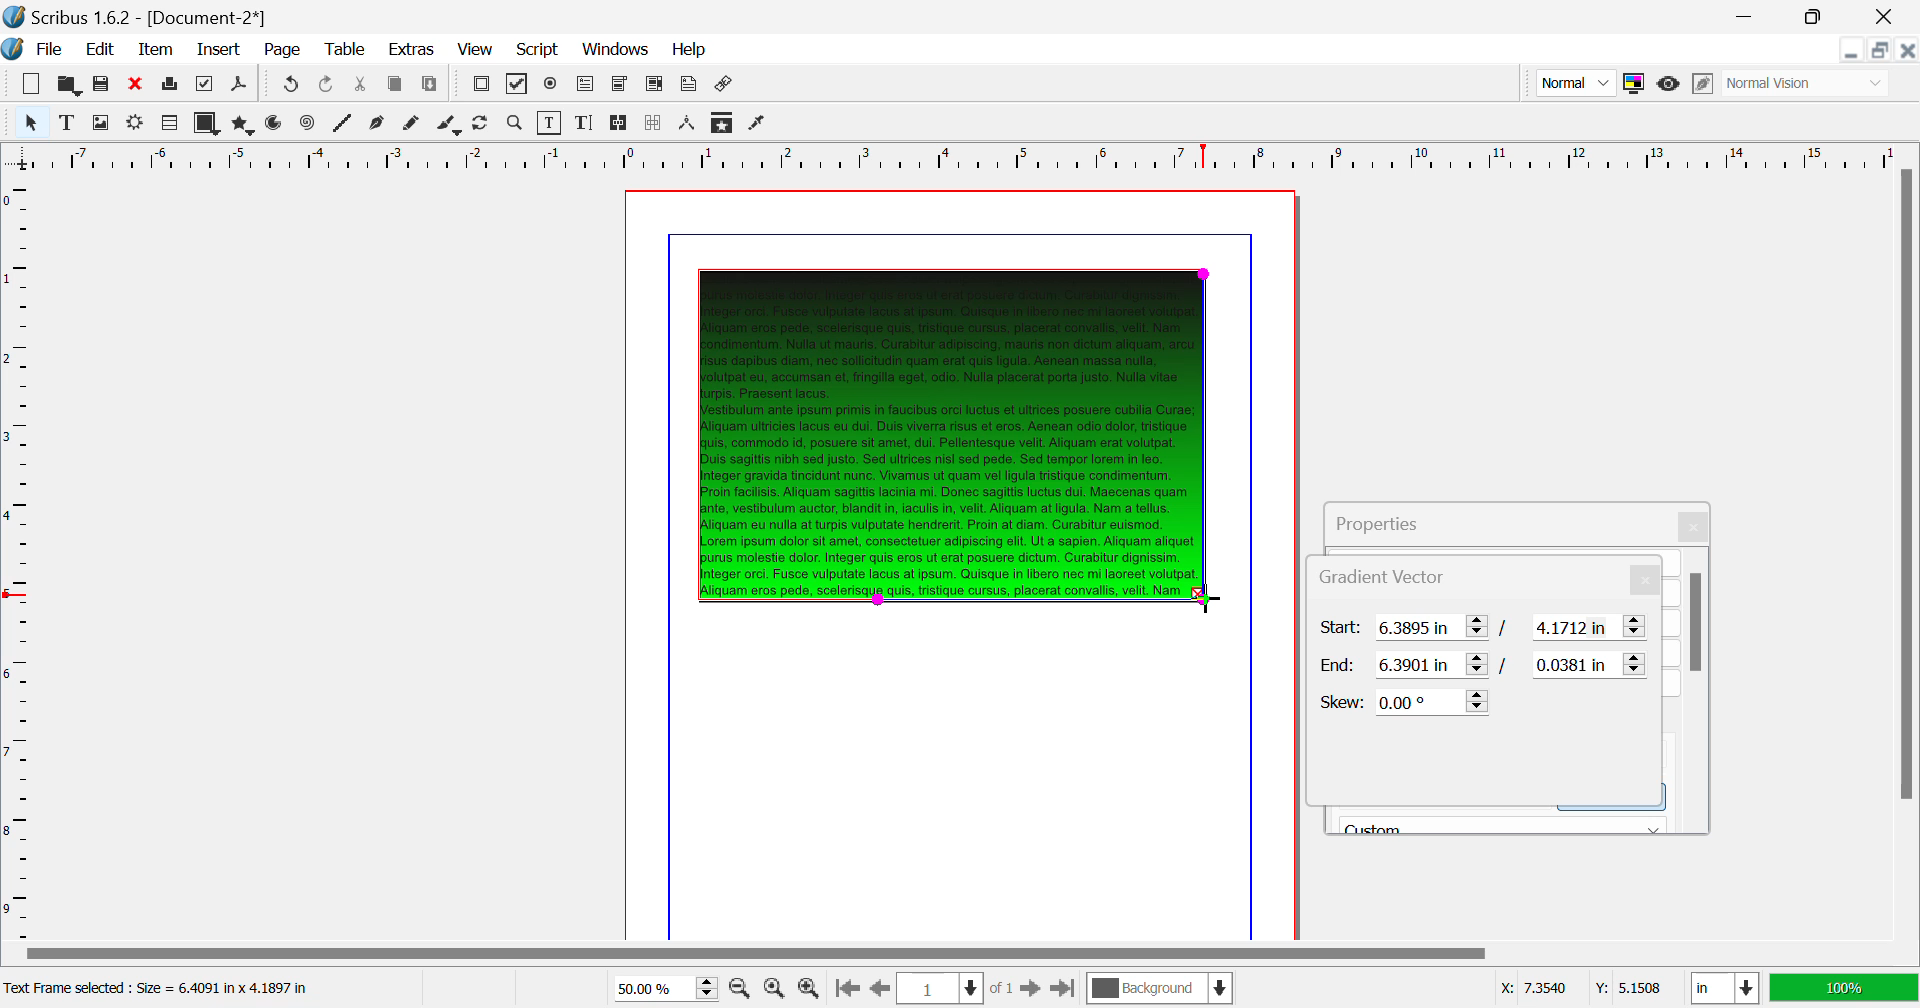 The height and width of the screenshot is (1008, 1920). Describe the element at coordinates (1844, 988) in the screenshot. I see `Display Appearance` at that location.